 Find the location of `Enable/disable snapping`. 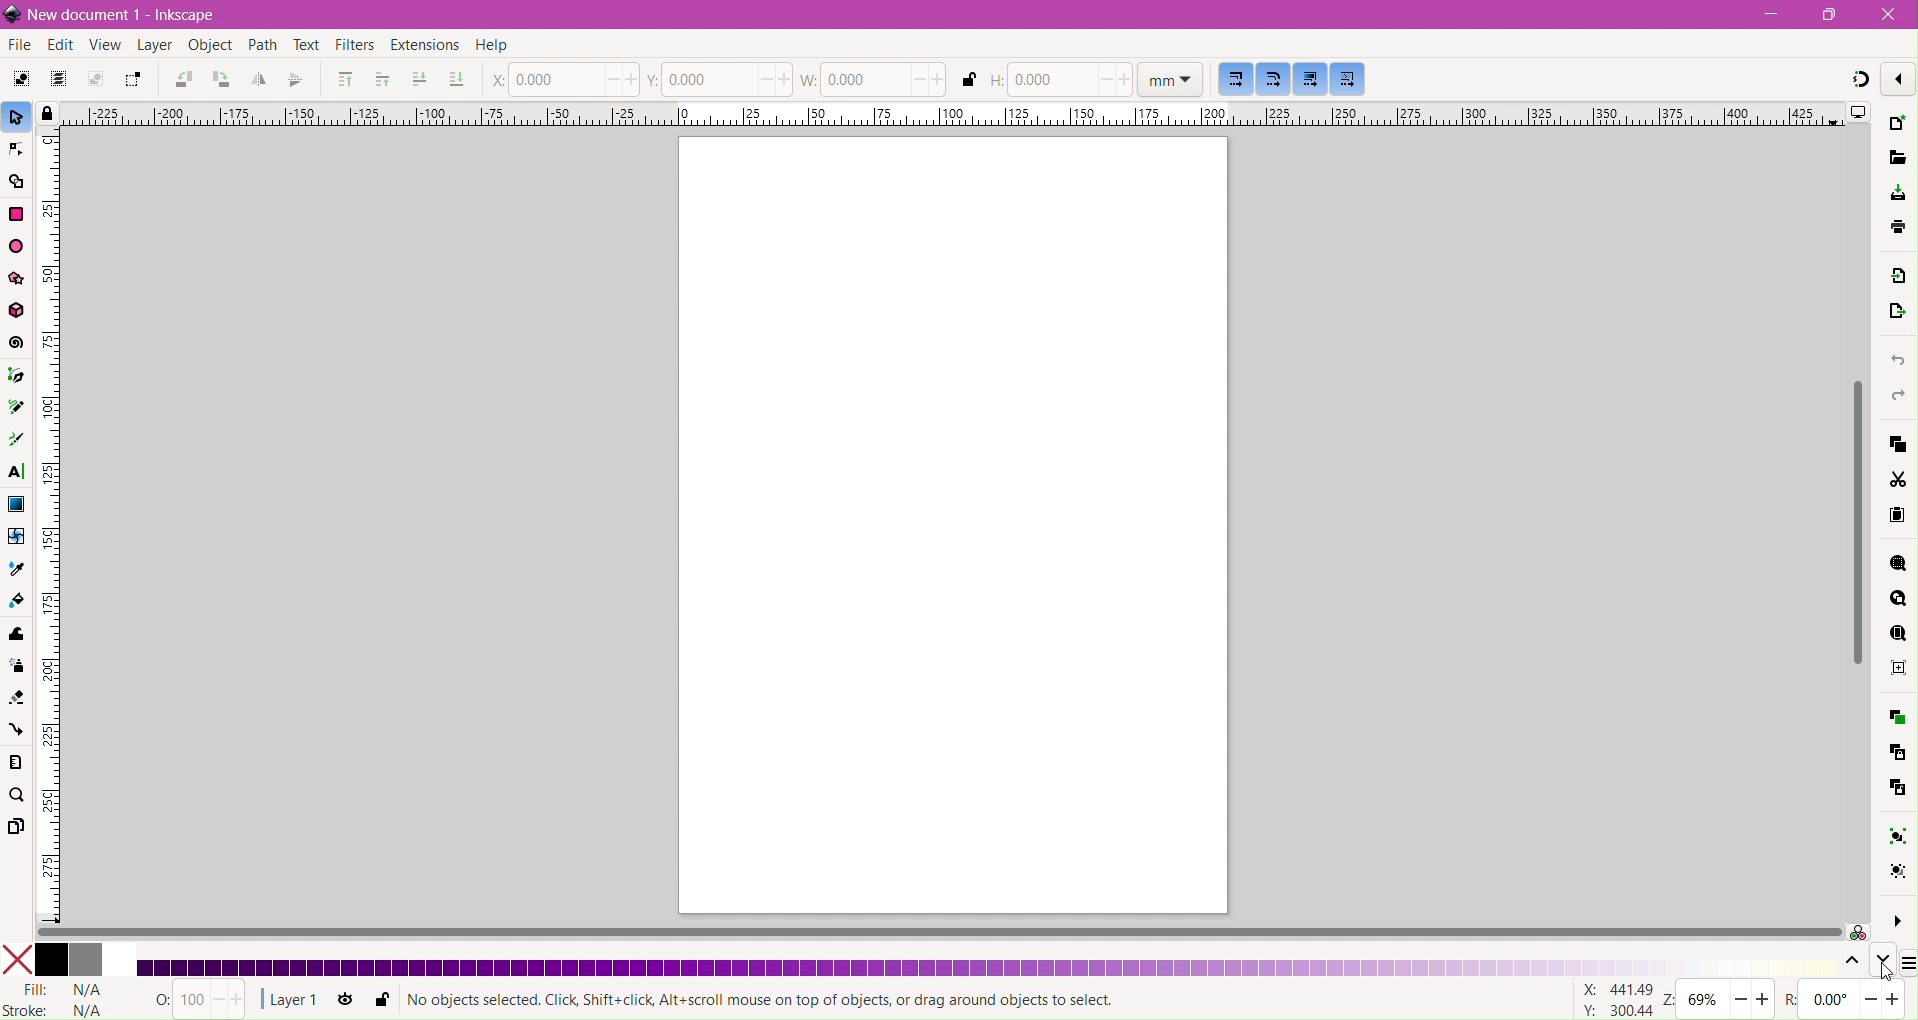

Enable/disable snapping is located at coordinates (1899, 78).